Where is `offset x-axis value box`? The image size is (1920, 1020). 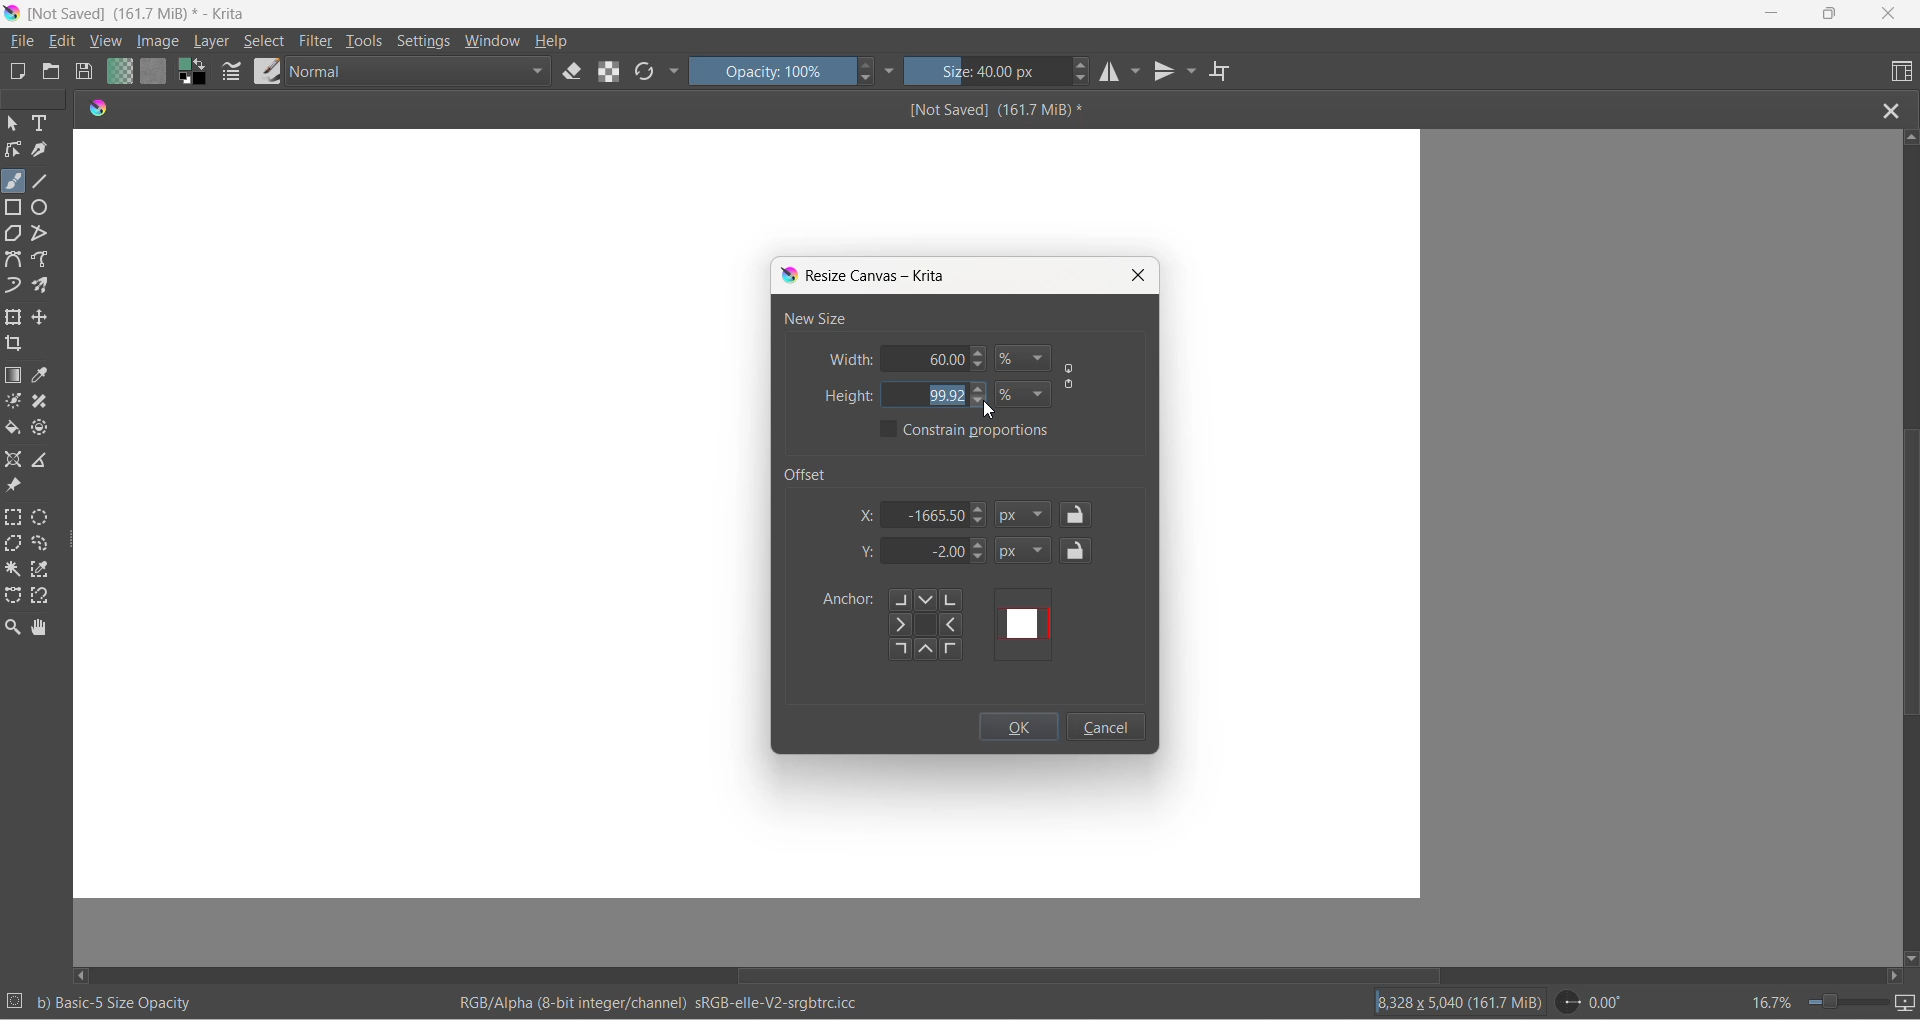 offset x-axis value box is located at coordinates (928, 514).